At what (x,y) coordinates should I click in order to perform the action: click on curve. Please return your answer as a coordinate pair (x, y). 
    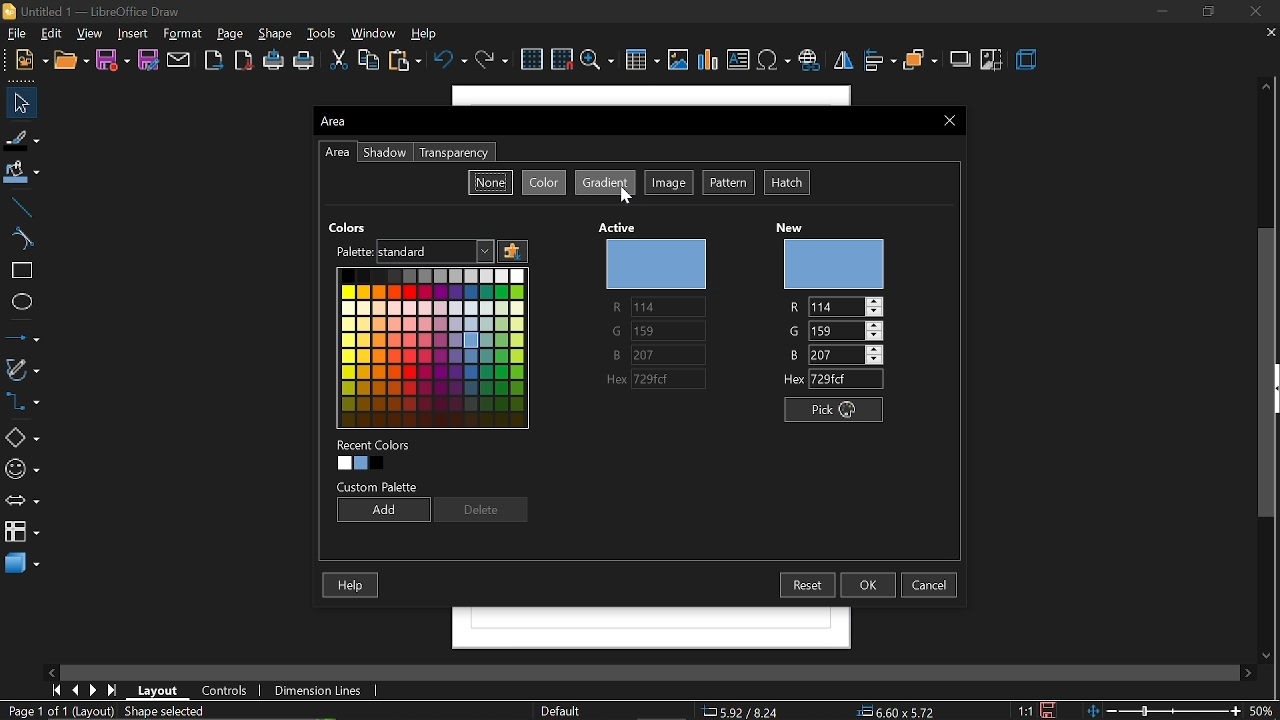
    Looking at the image, I should click on (19, 240).